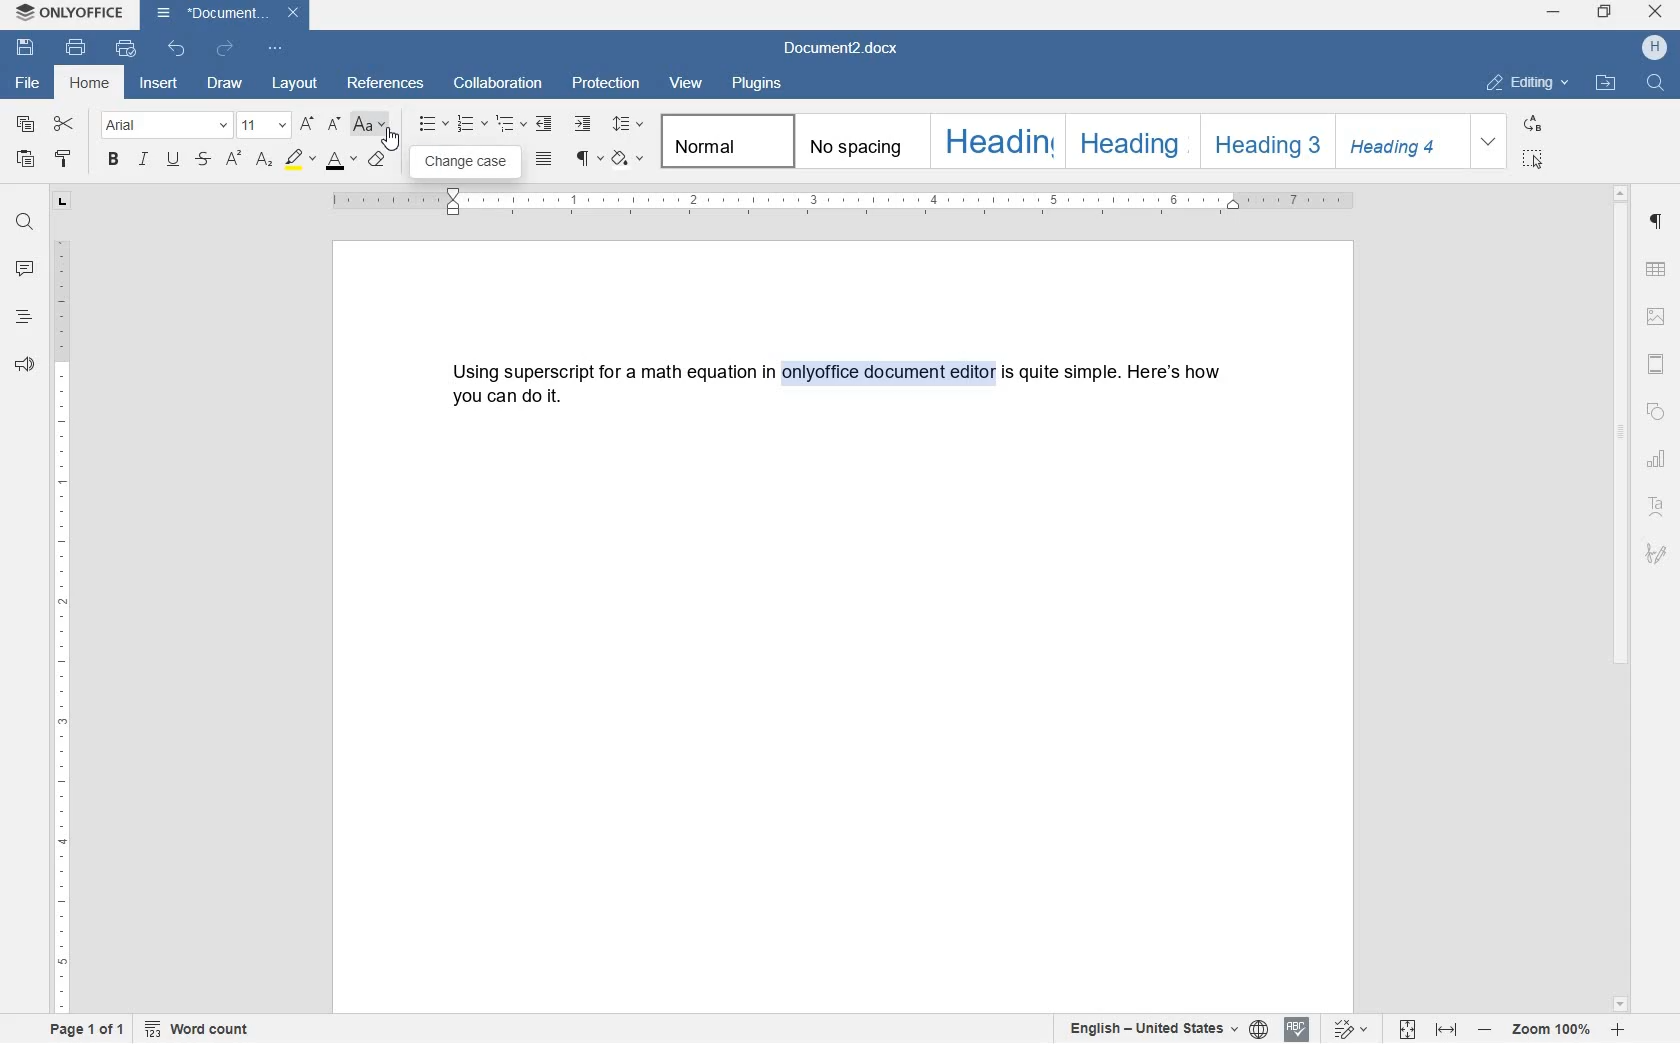  Describe the element at coordinates (65, 123) in the screenshot. I see `cut` at that location.